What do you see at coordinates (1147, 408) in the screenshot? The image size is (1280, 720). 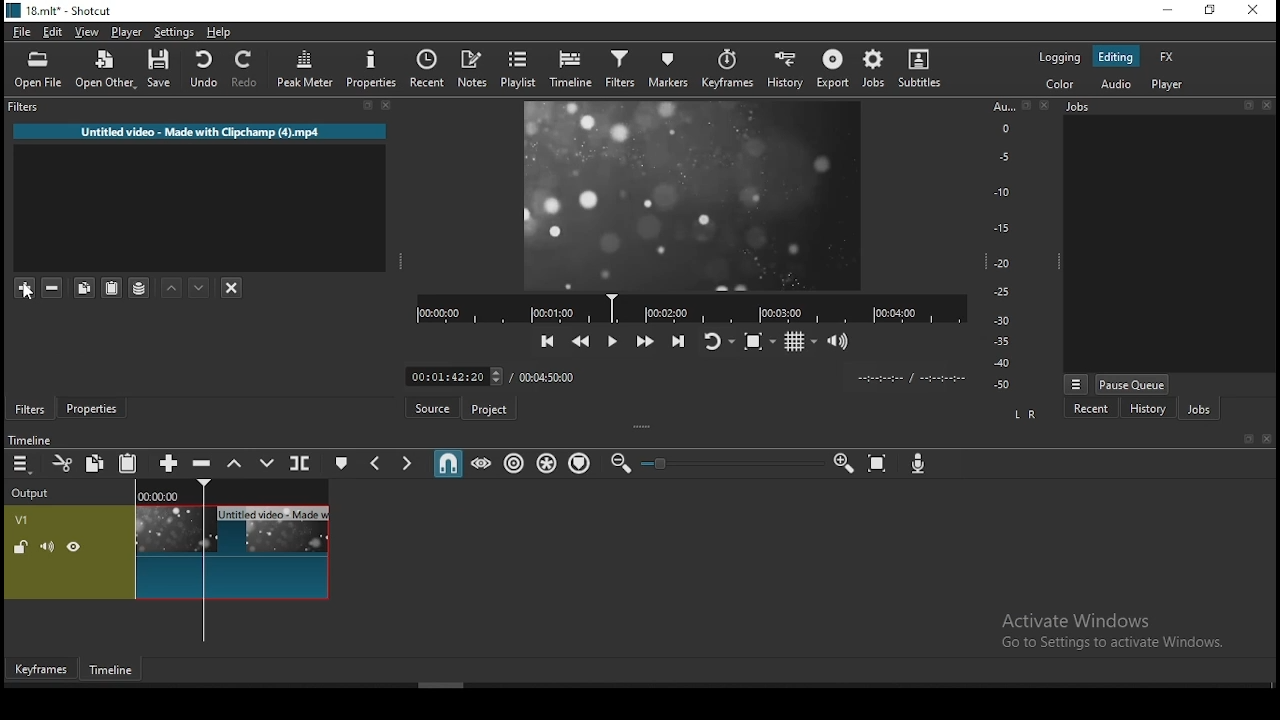 I see `history` at bounding box center [1147, 408].